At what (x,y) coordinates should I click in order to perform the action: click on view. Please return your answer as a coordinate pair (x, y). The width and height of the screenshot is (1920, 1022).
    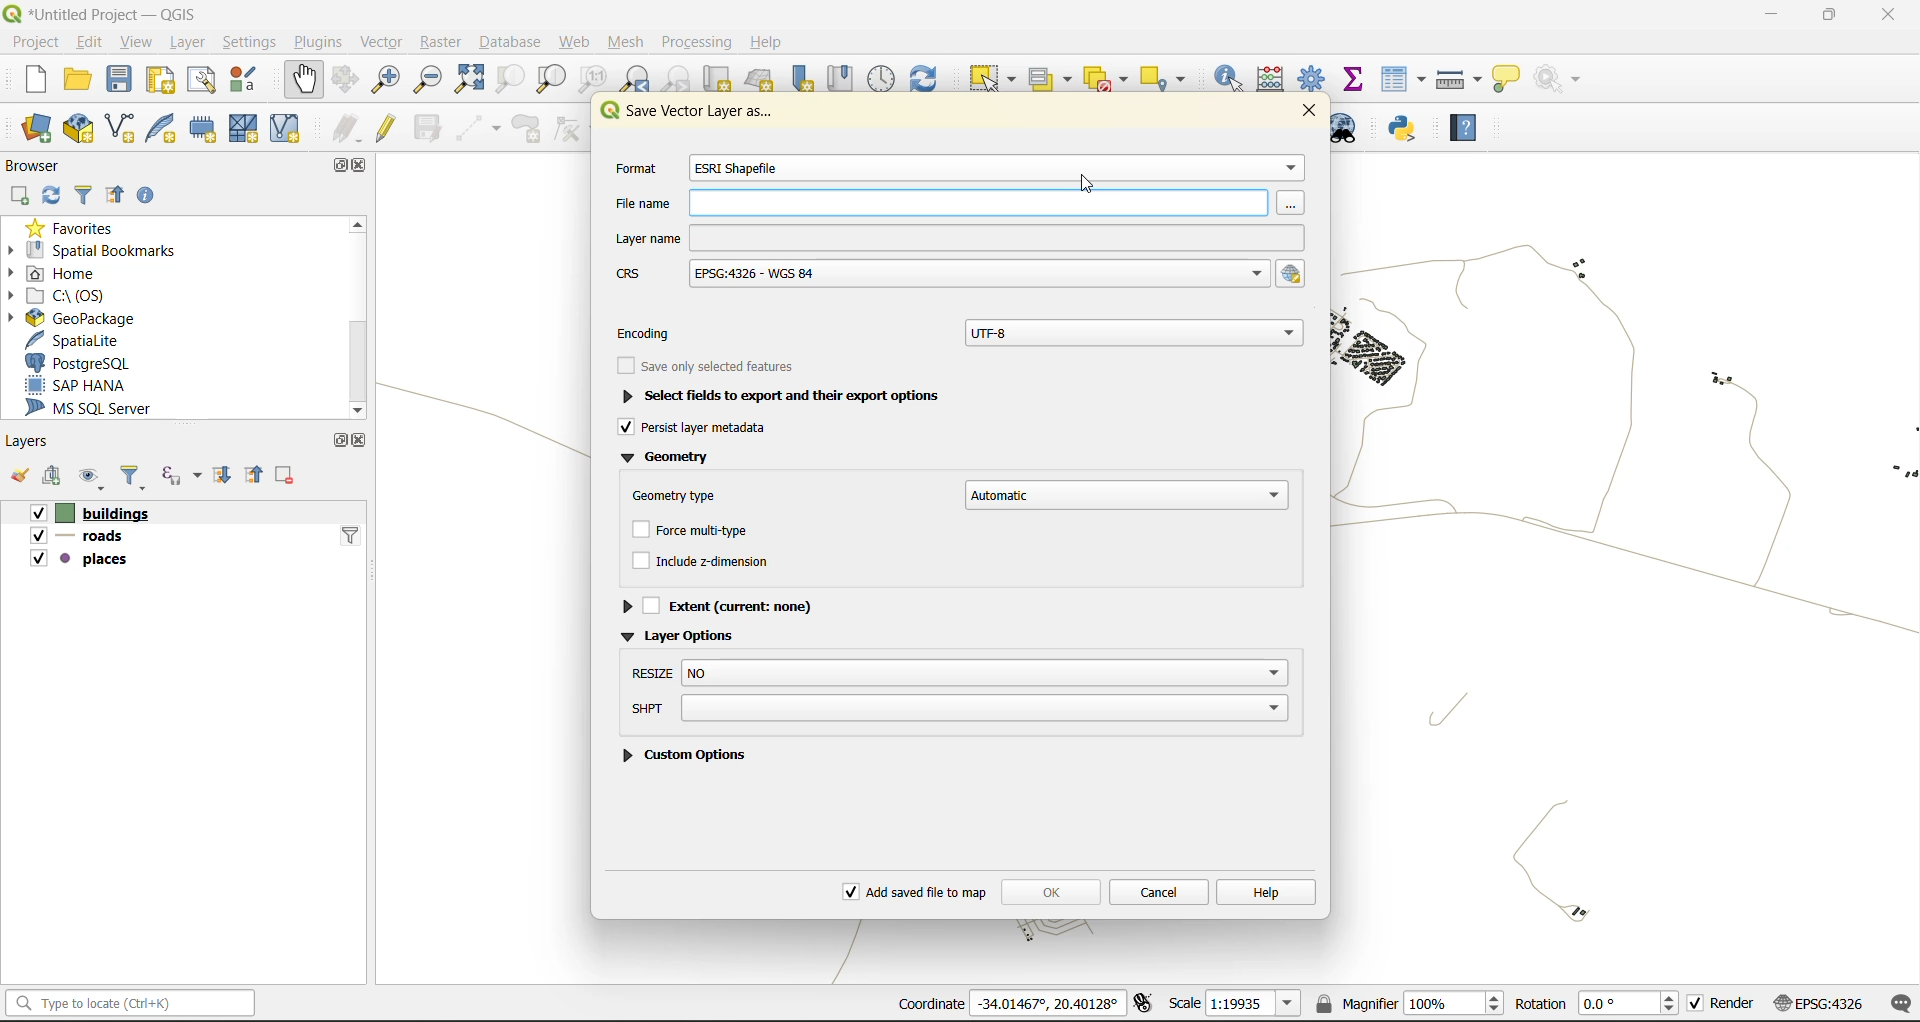
    Looking at the image, I should click on (136, 44).